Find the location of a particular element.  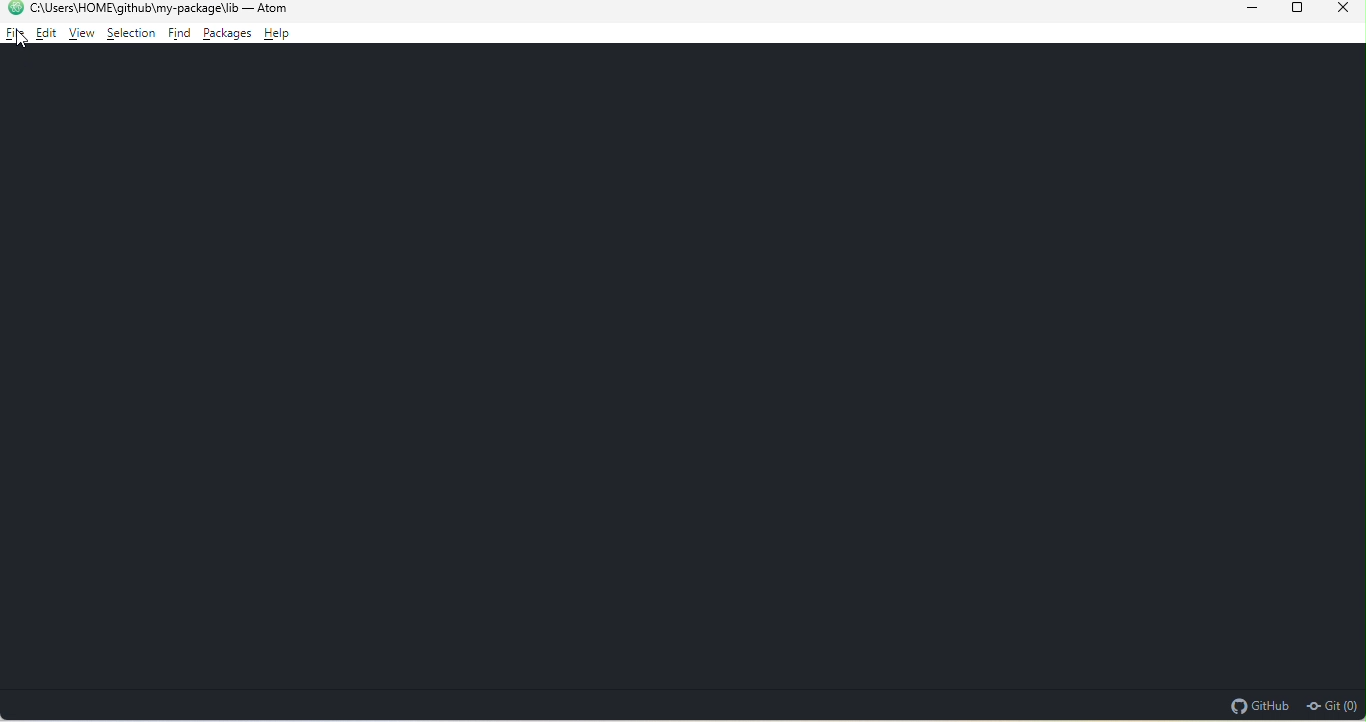

packages is located at coordinates (226, 35).